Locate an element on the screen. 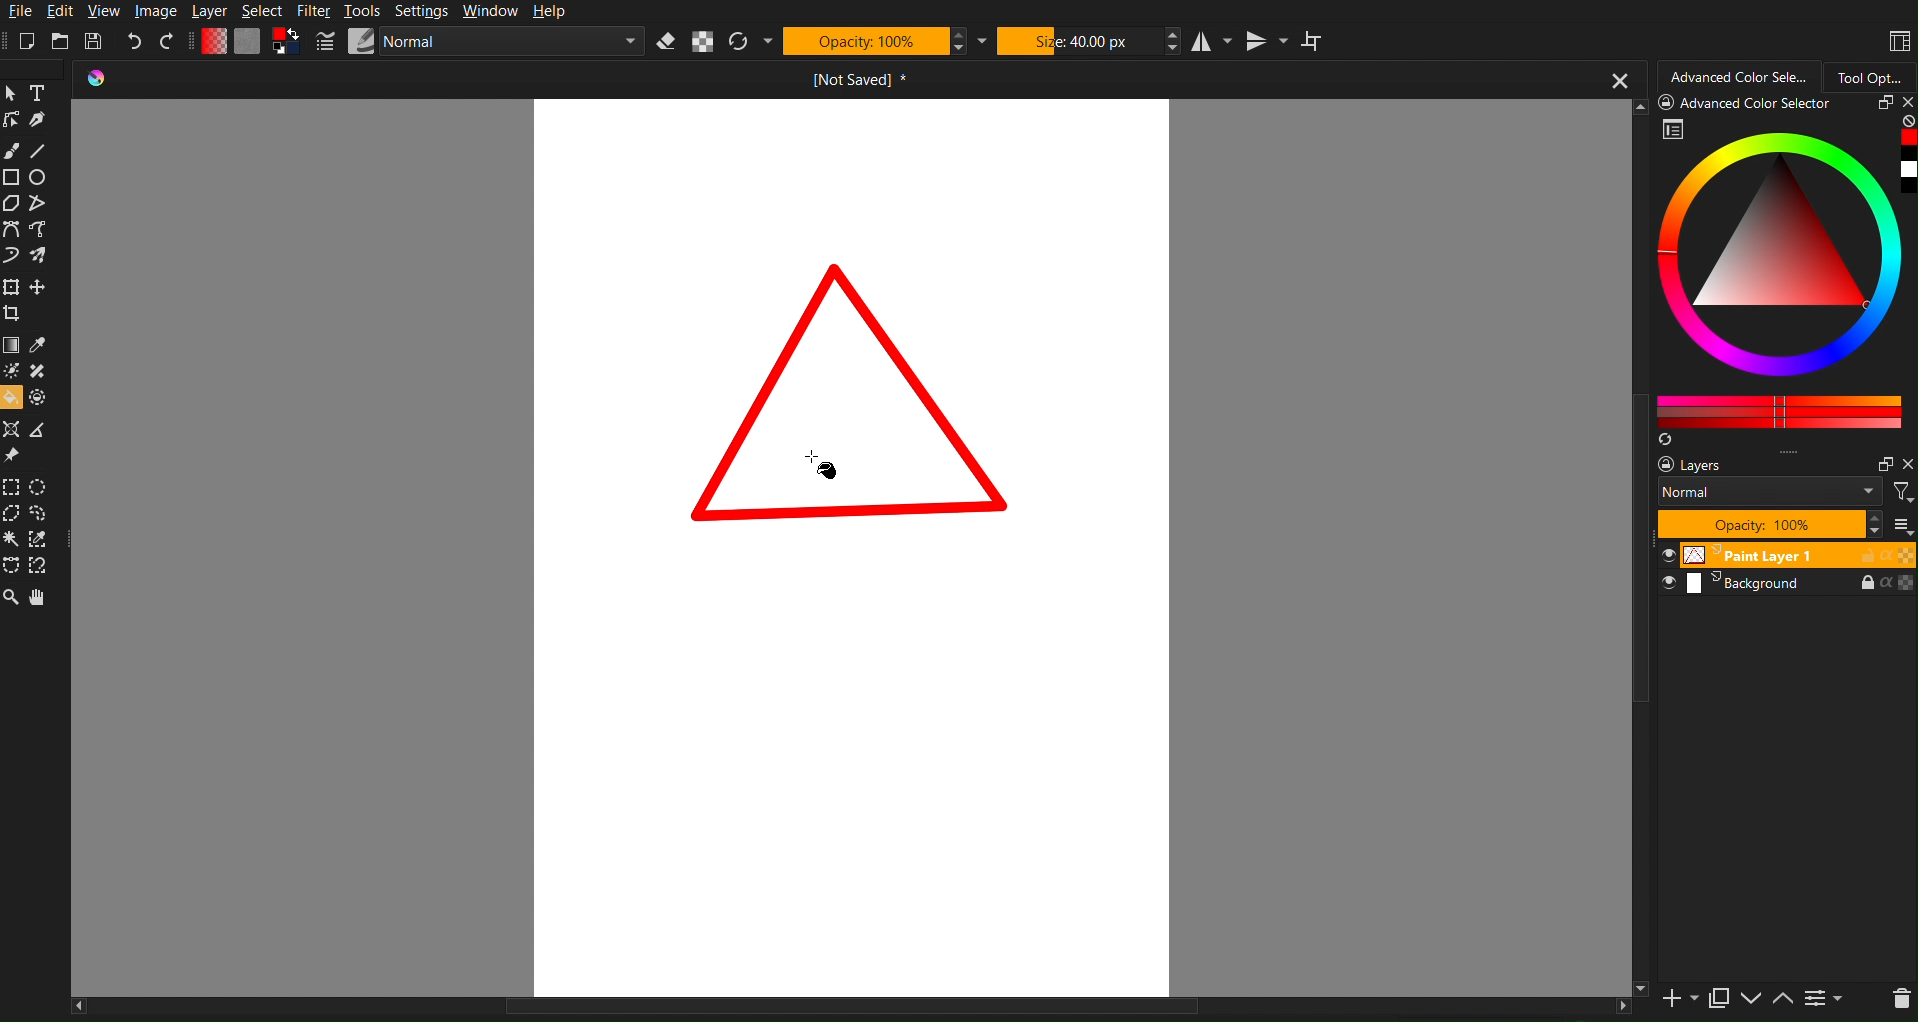 The width and height of the screenshot is (1918, 1022). view or change layer properties is located at coordinates (1824, 1000).